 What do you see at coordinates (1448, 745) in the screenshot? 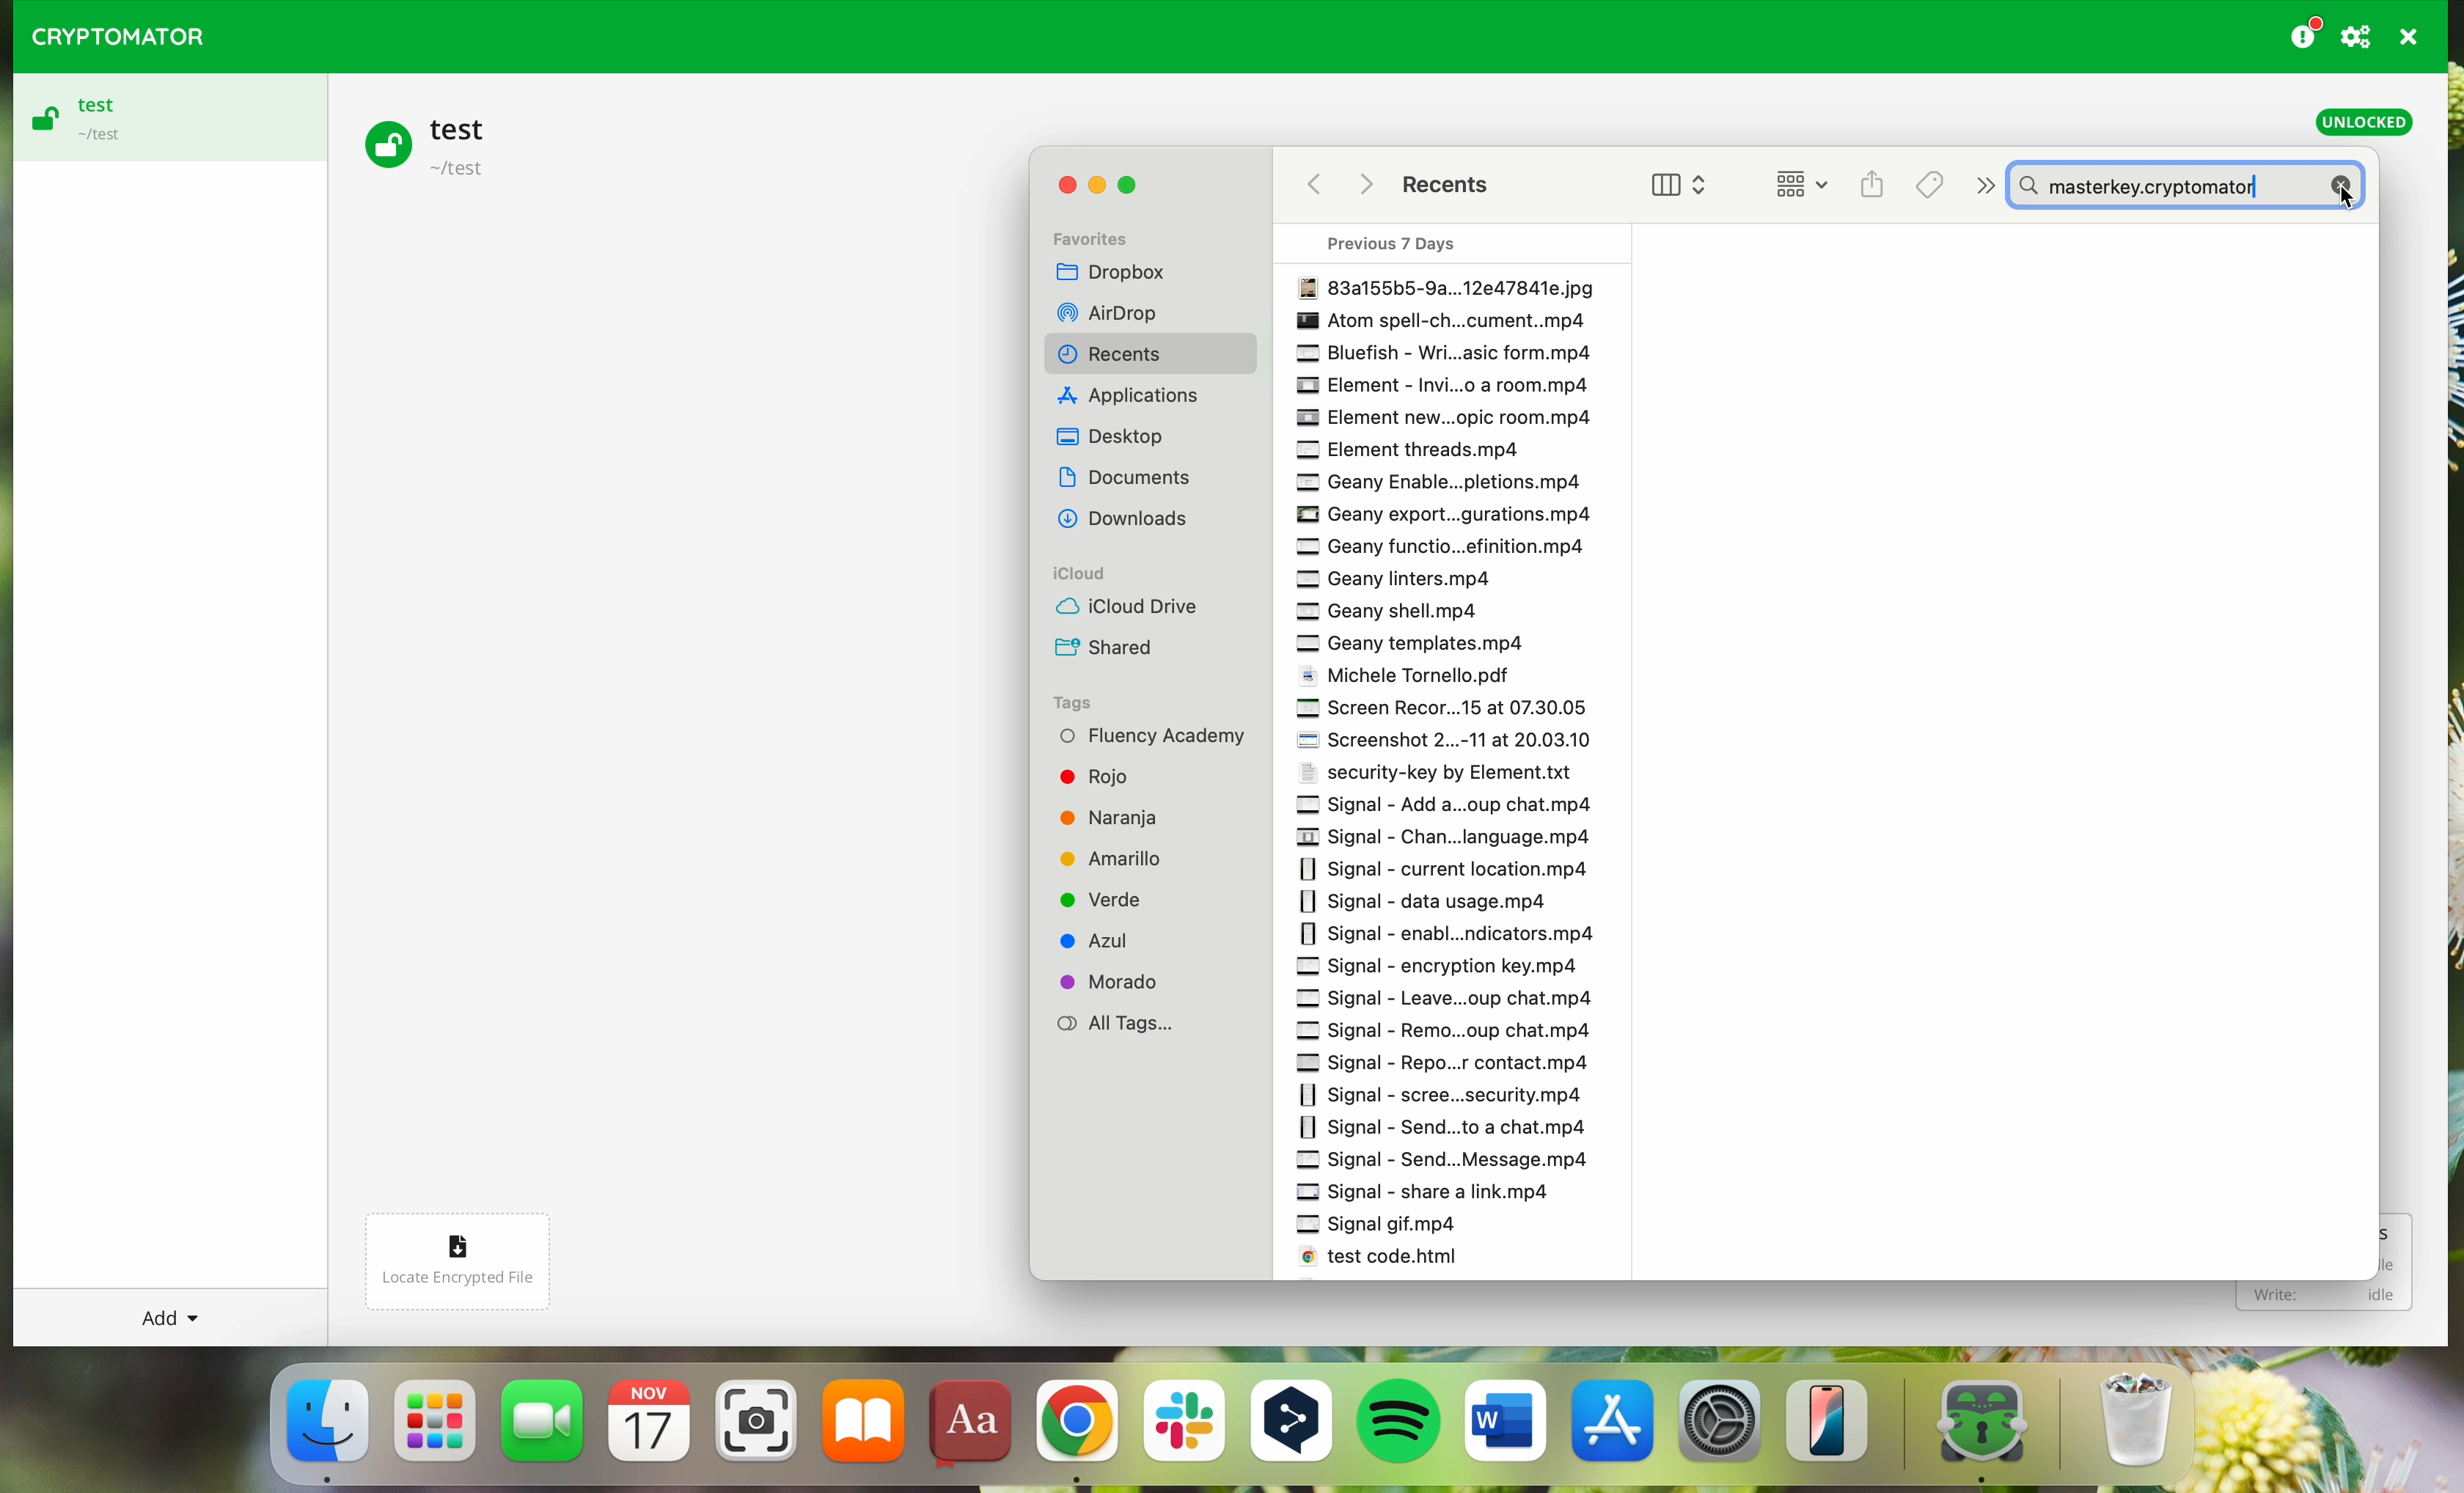
I see `Screenshot 2` at bounding box center [1448, 745].